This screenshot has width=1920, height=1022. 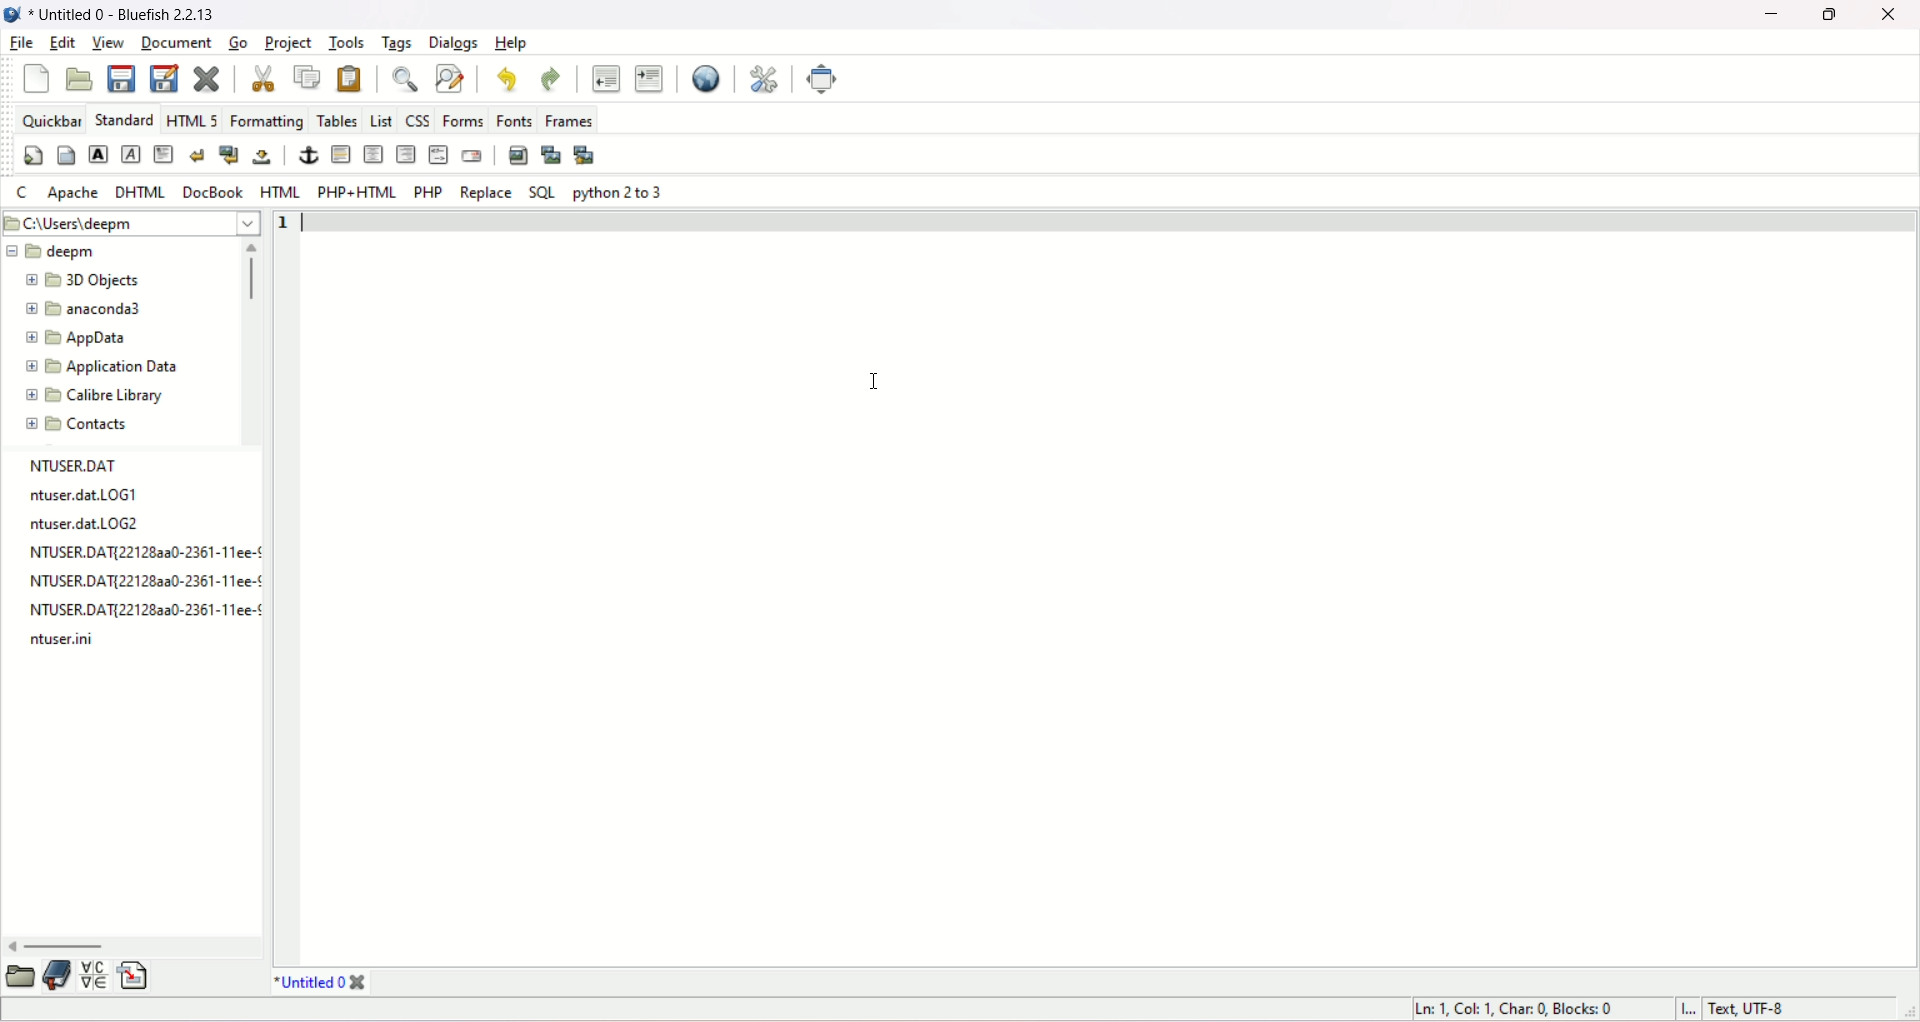 I want to click on Formatting, so click(x=267, y=123).